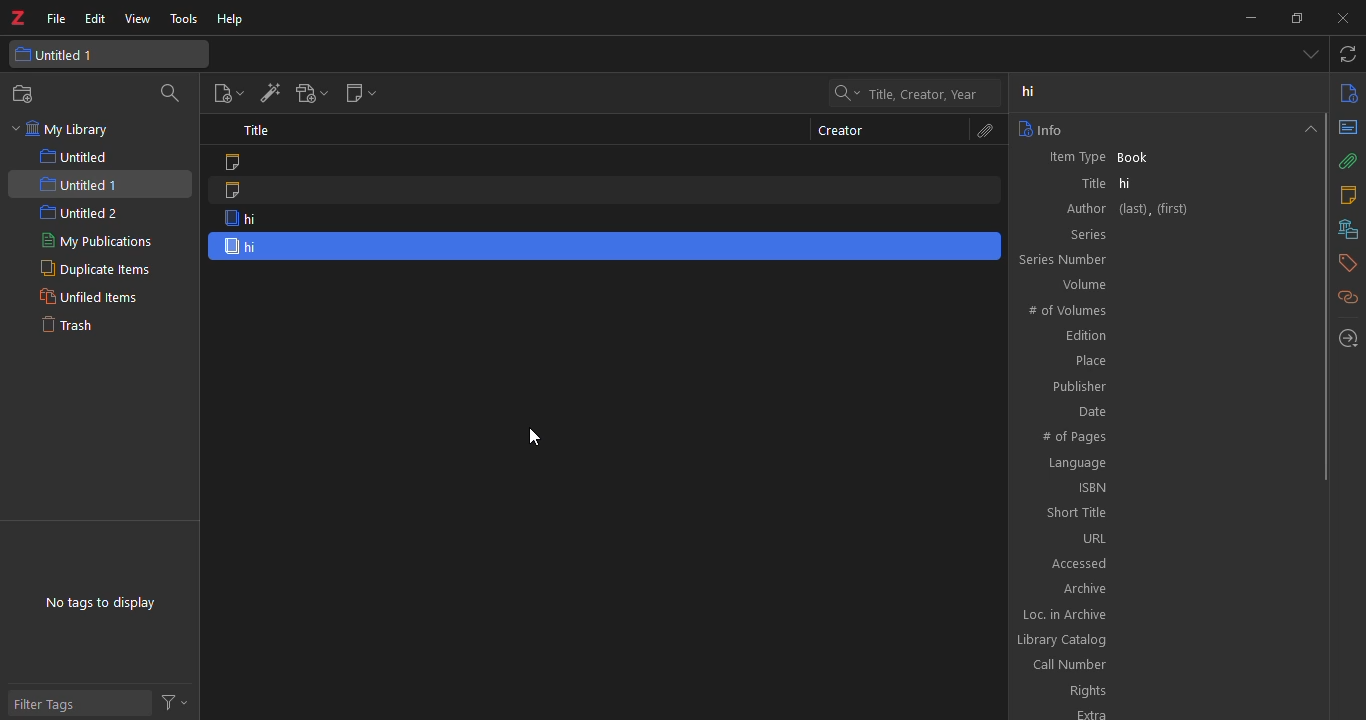 This screenshot has height=720, width=1366. I want to click on ISBN , so click(1085, 489).